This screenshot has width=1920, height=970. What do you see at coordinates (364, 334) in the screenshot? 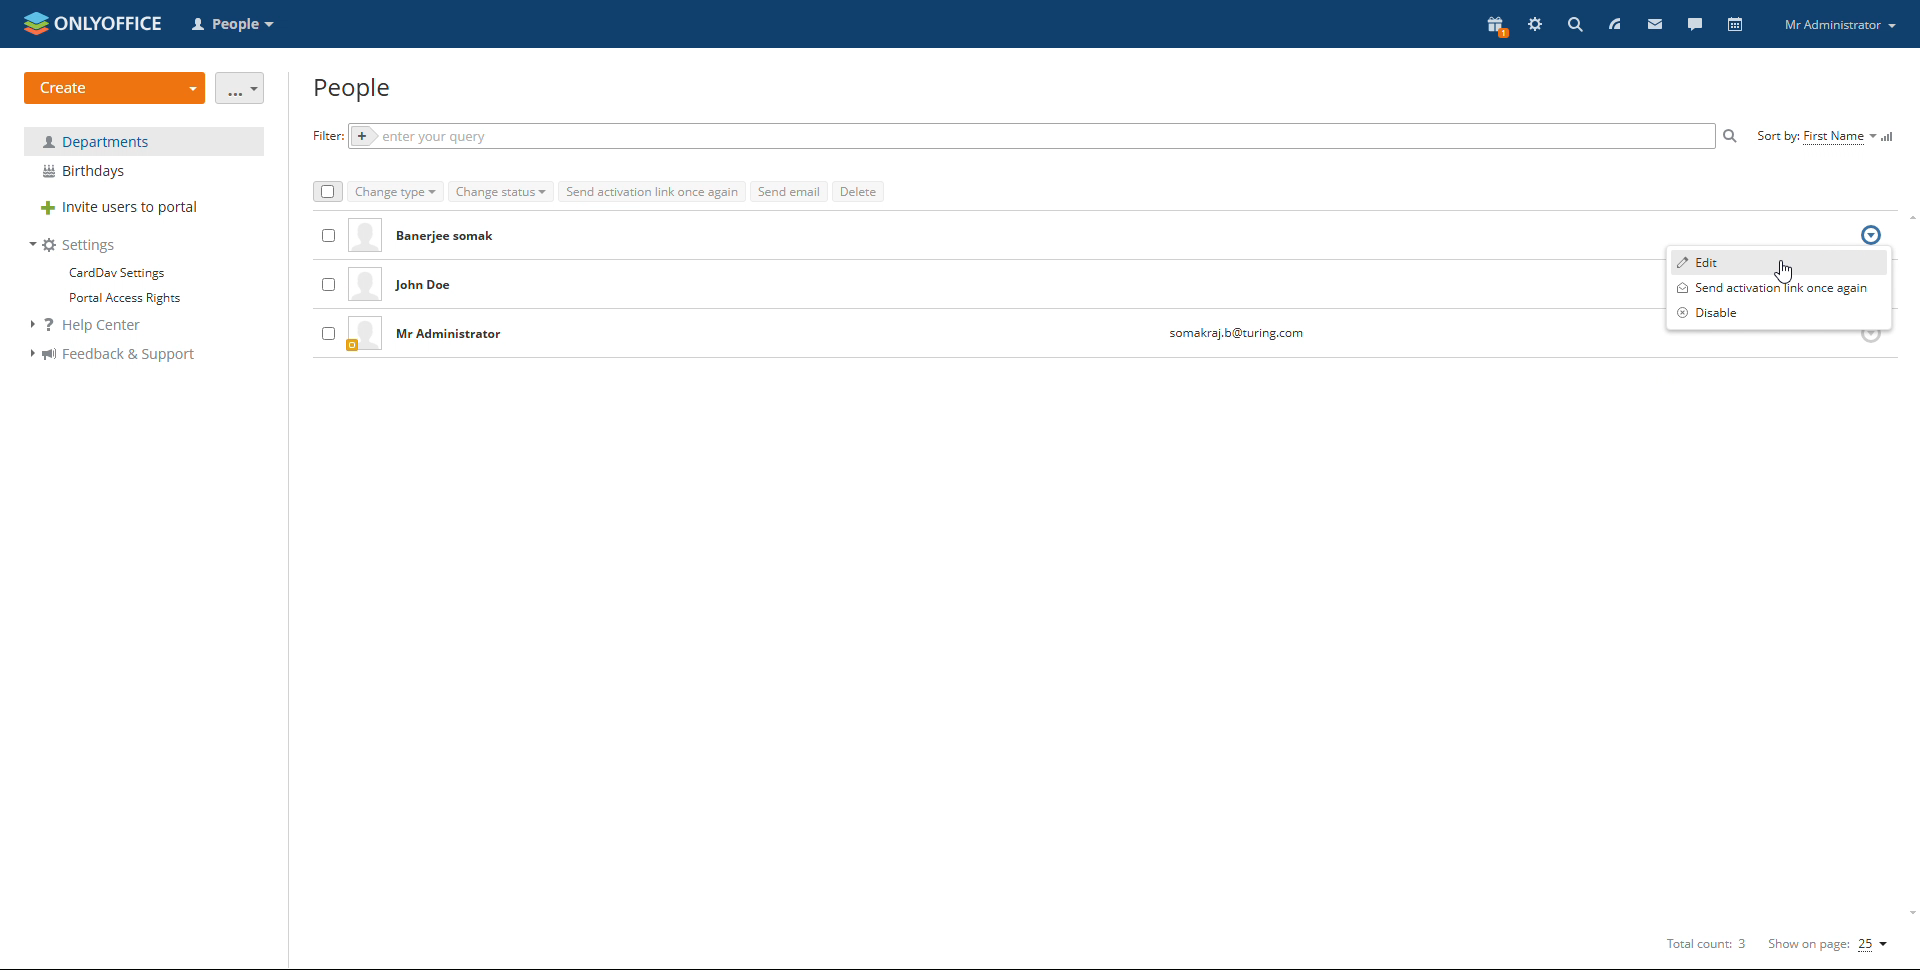
I see `profile picture` at bounding box center [364, 334].